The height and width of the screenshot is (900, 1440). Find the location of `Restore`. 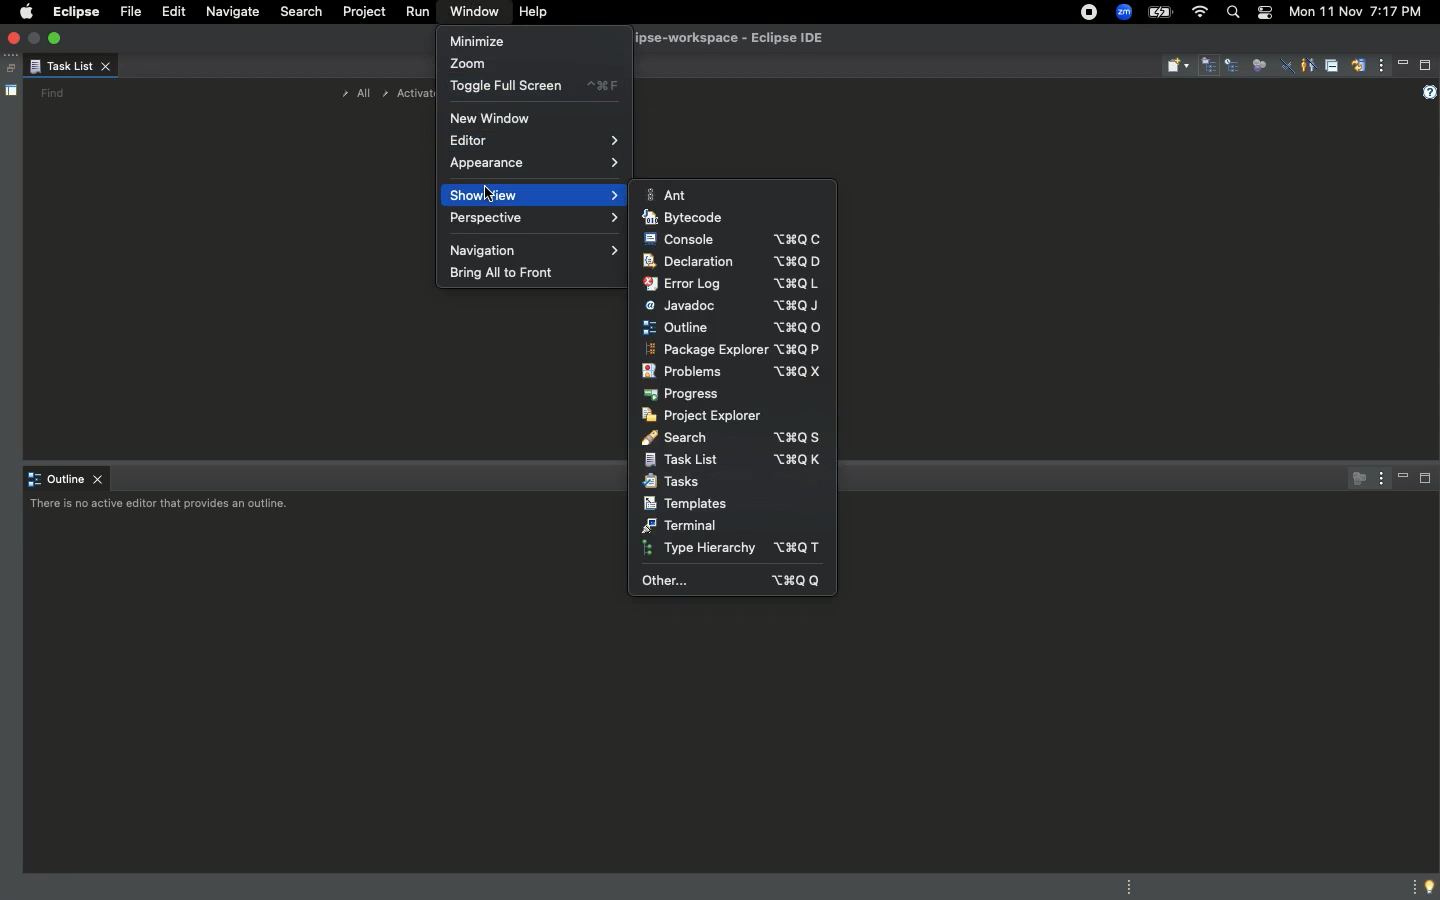

Restore is located at coordinates (8, 69).